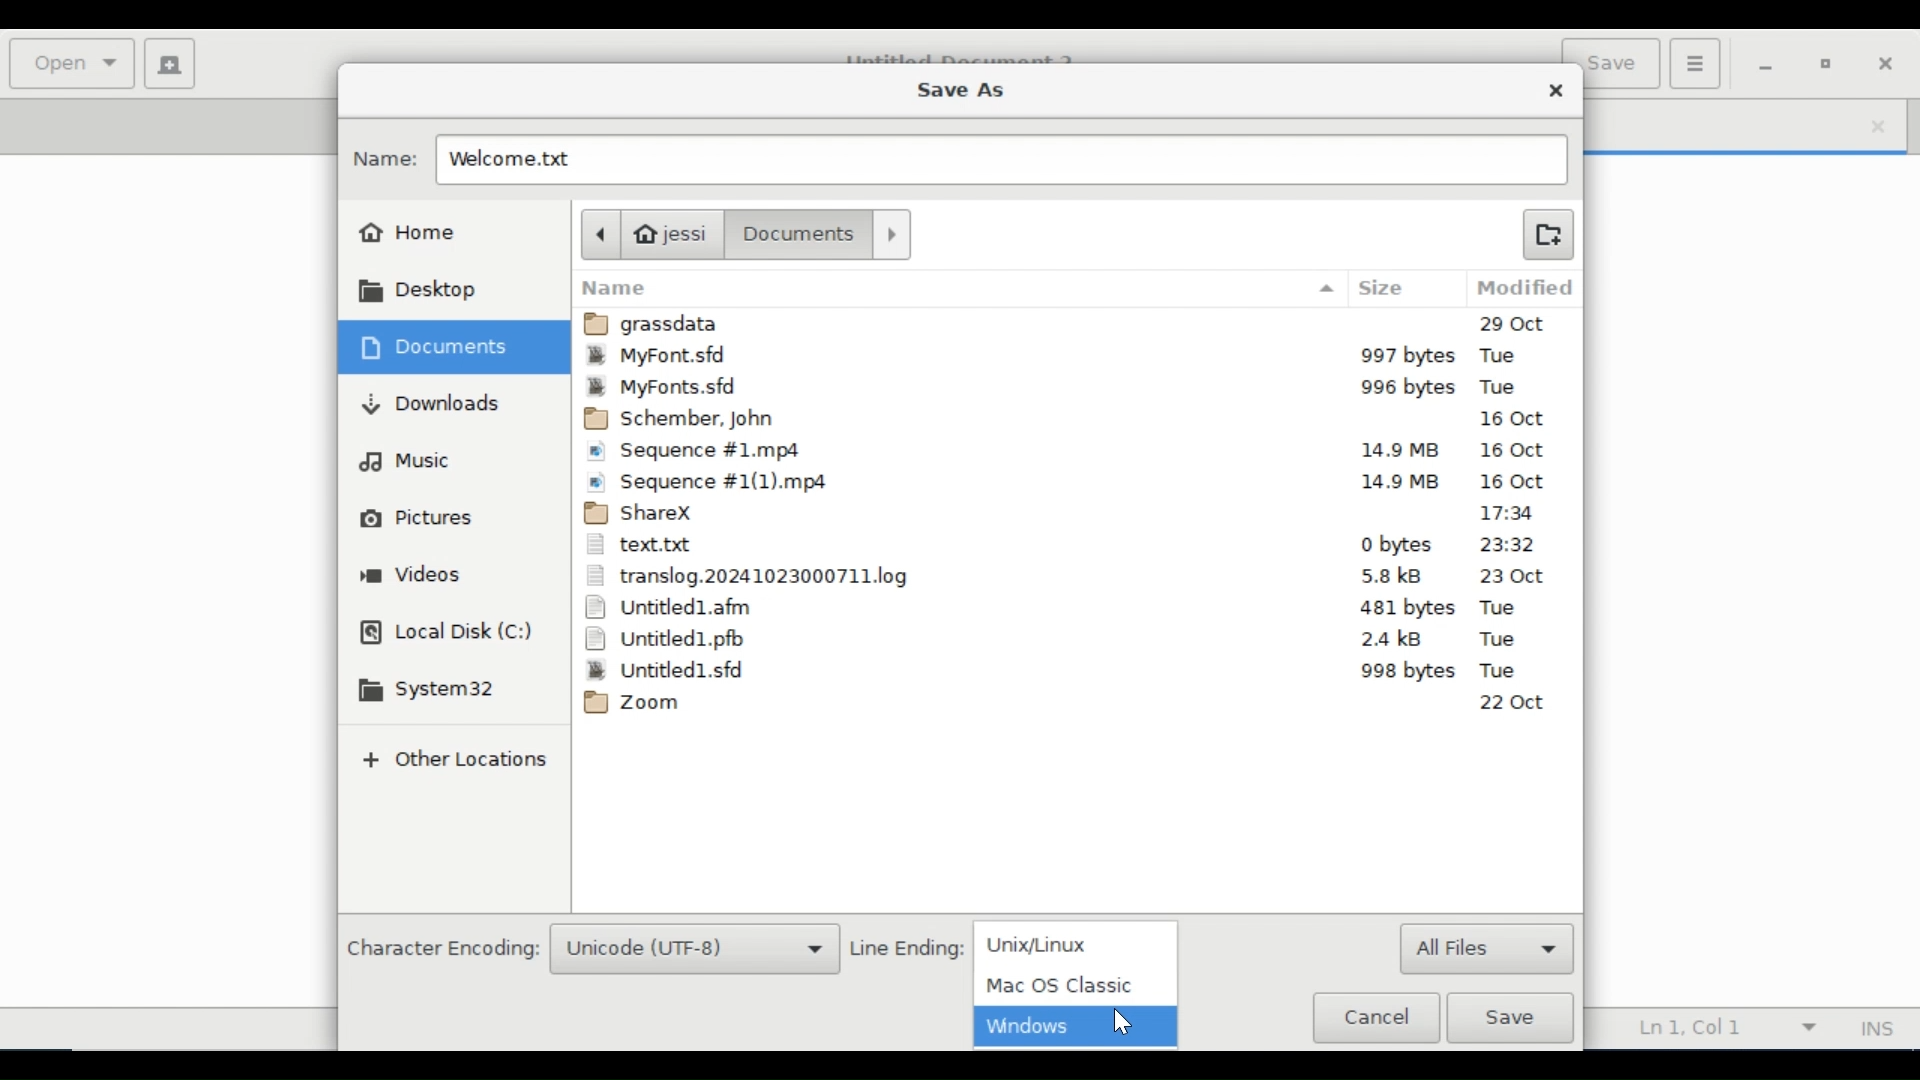 The width and height of the screenshot is (1920, 1080). Describe the element at coordinates (799, 234) in the screenshot. I see `Document` at that location.